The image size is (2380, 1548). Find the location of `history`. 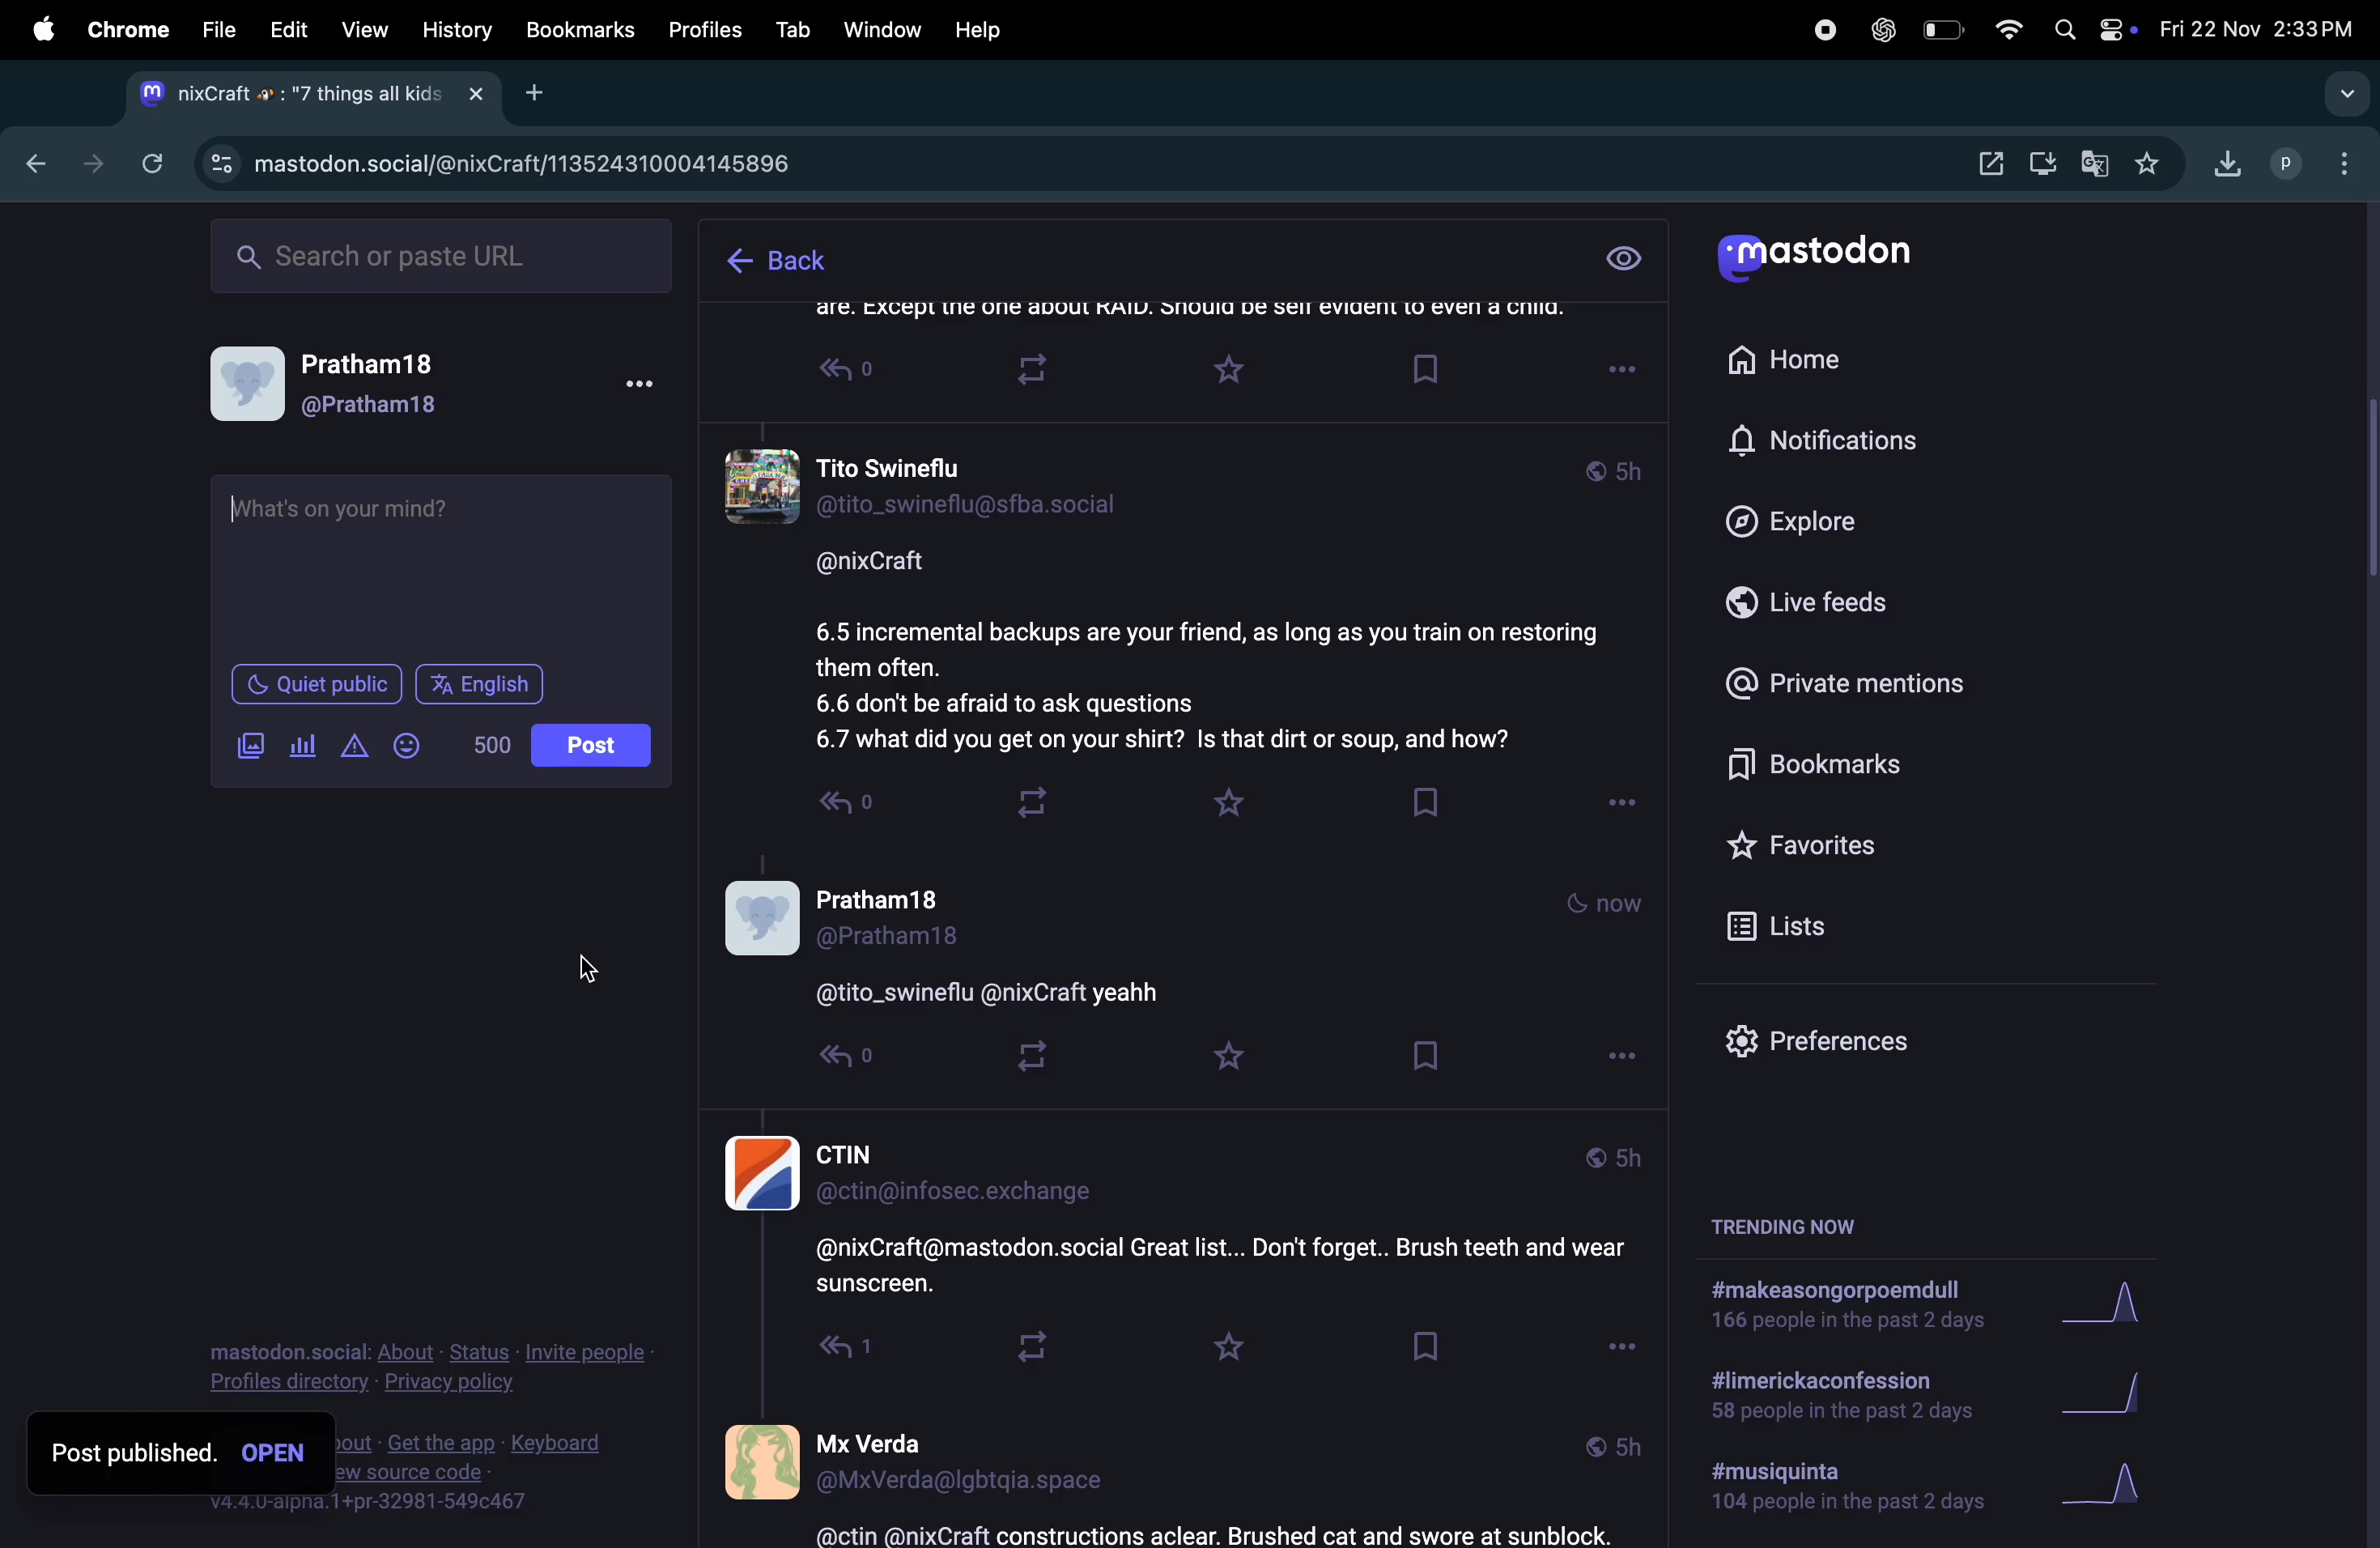

history is located at coordinates (459, 29).